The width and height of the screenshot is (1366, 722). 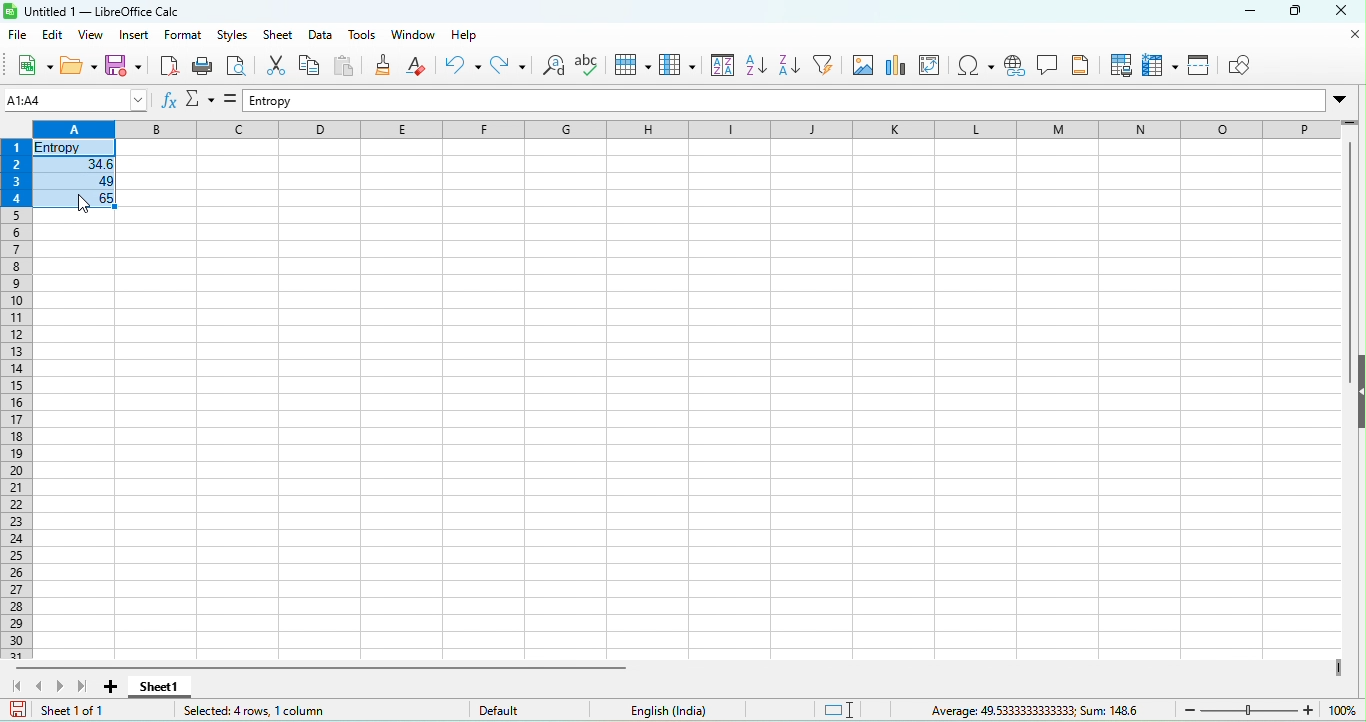 What do you see at coordinates (718, 65) in the screenshot?
I see `sort` at bounding box center [718, 65].